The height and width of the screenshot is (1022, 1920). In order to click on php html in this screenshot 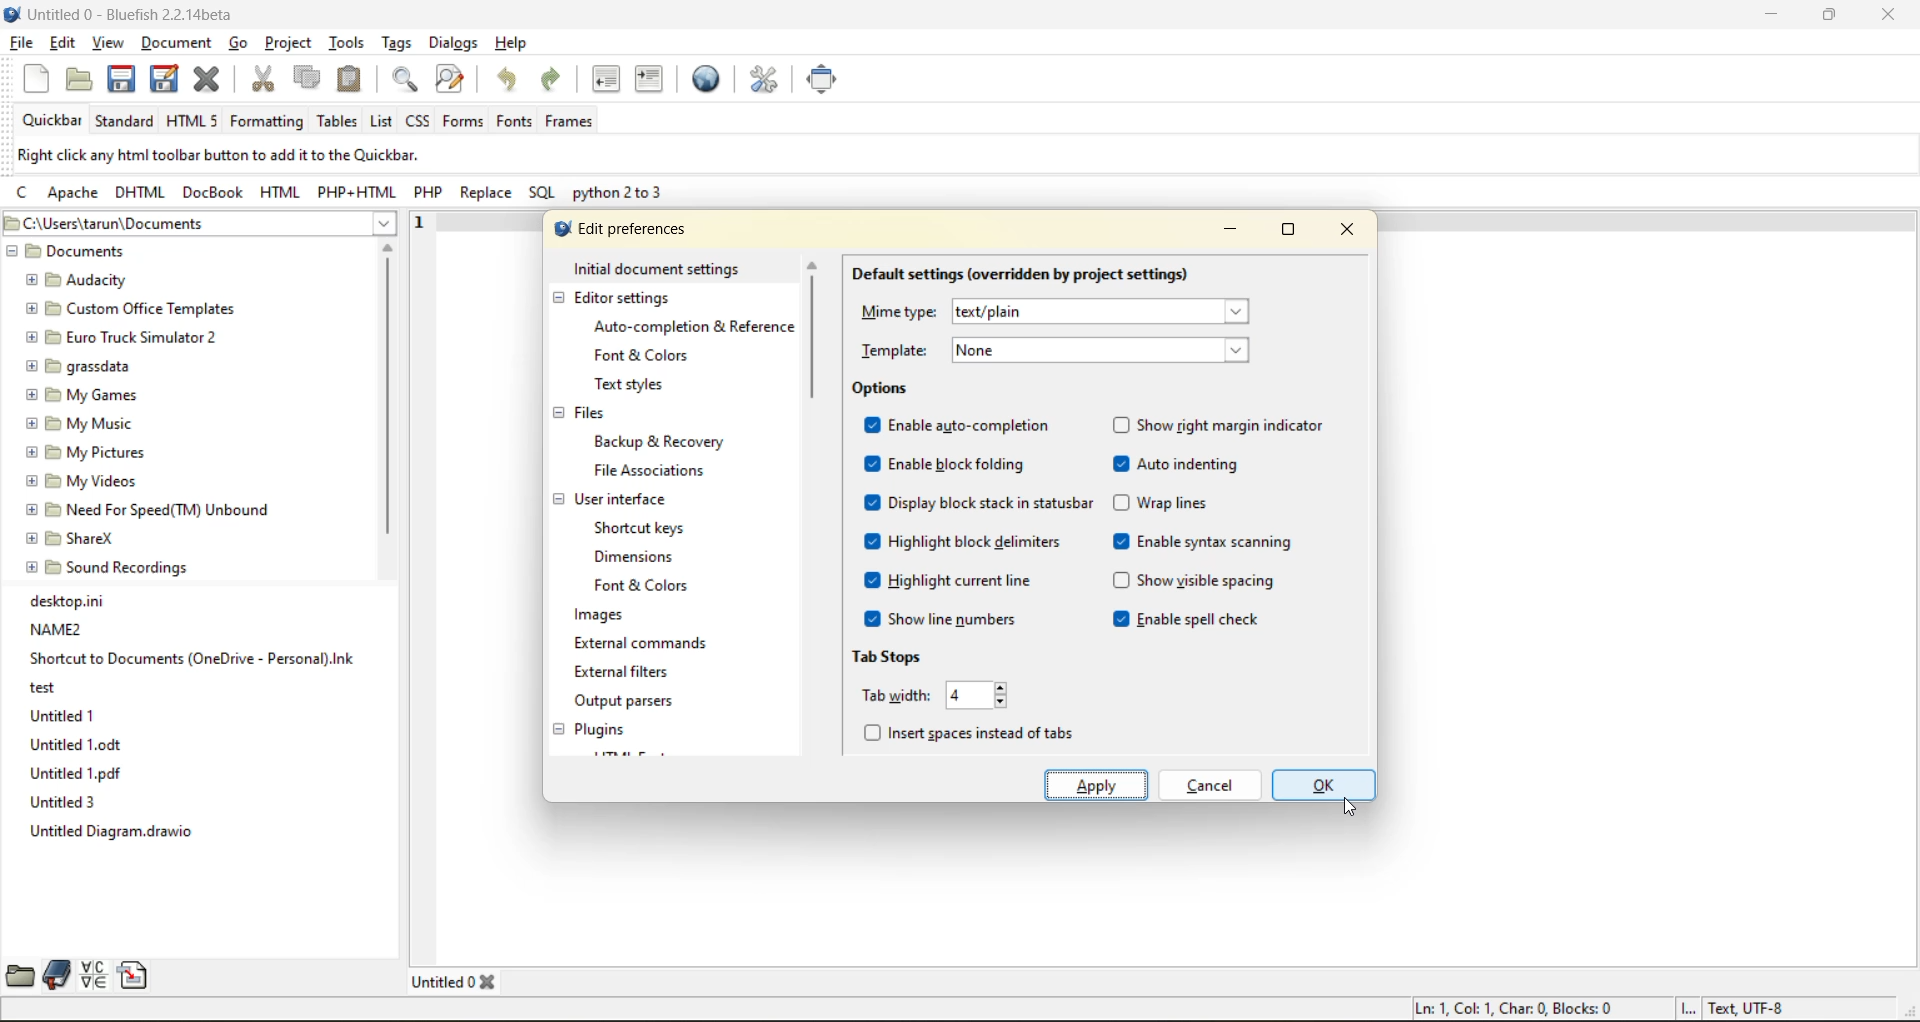, I will do `click(349, 192)`.